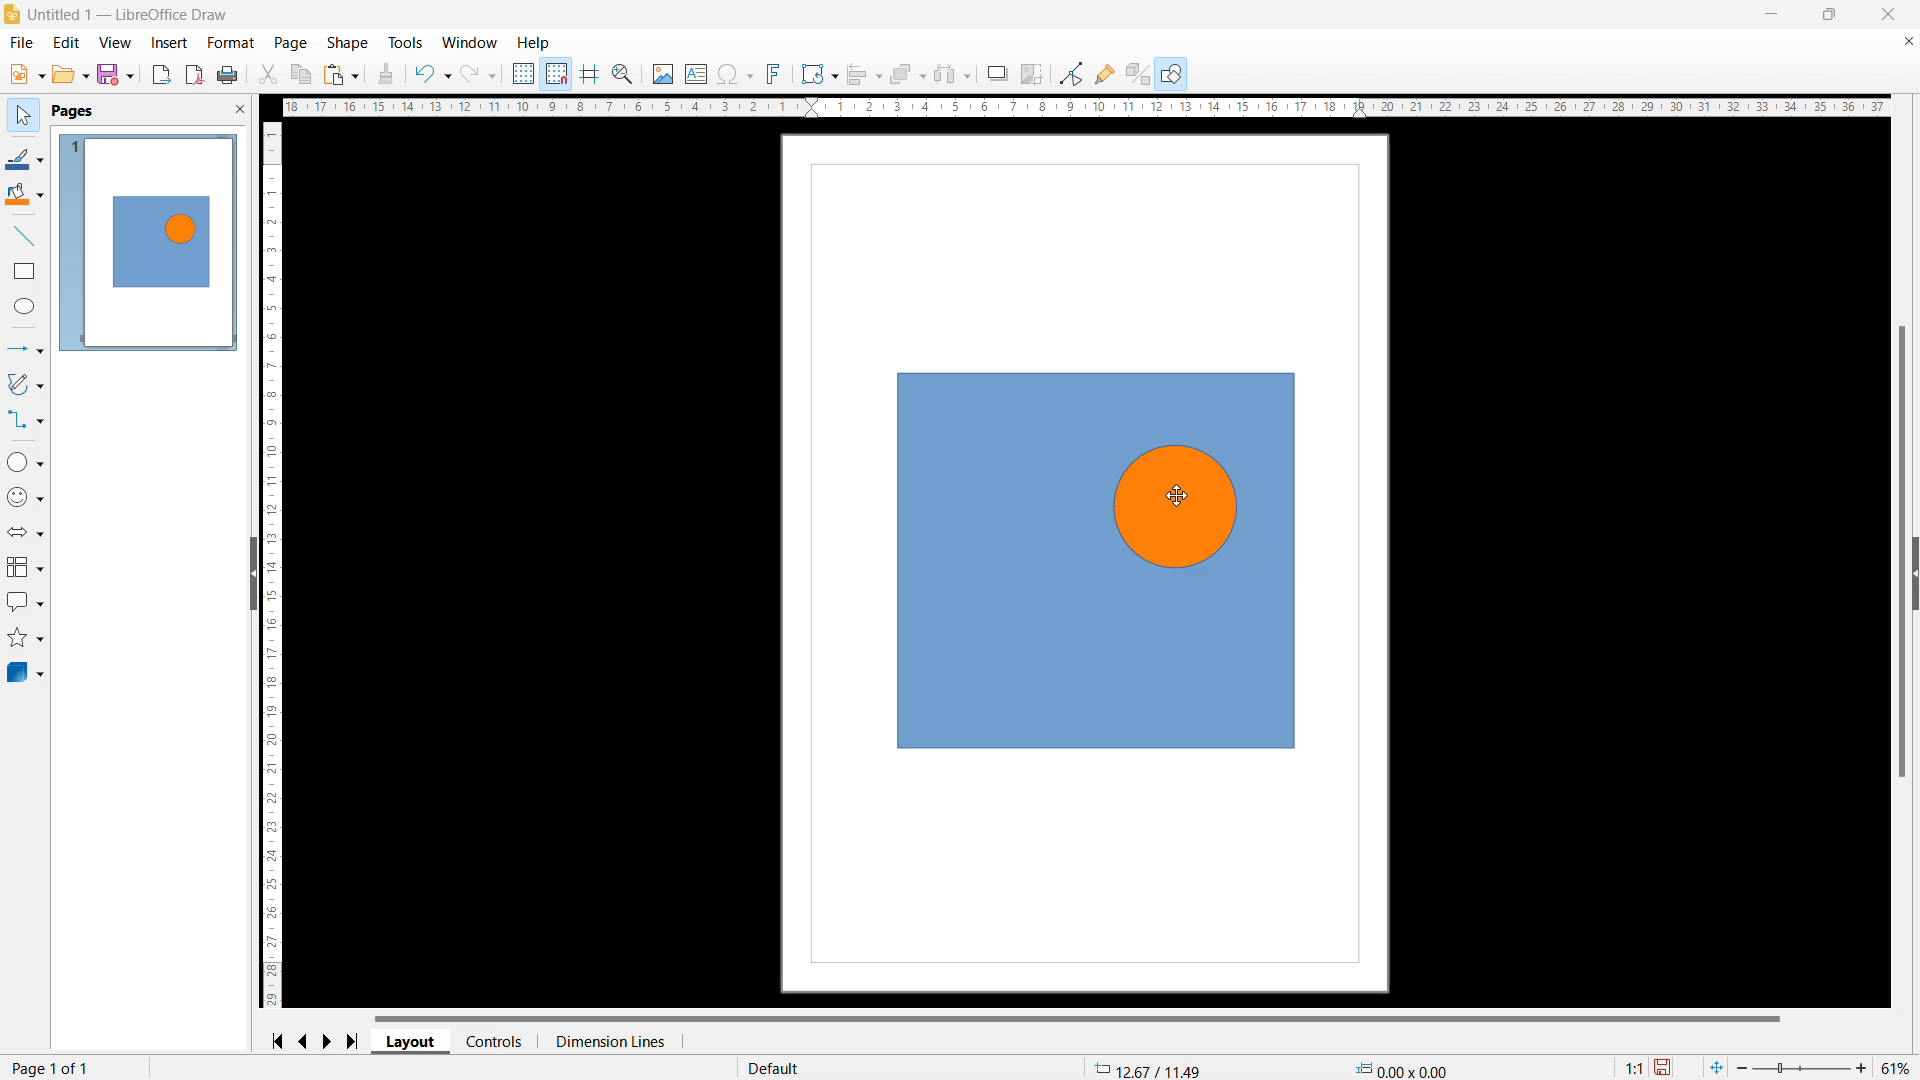 The width and height of the screenshot is (1920, 1080). I want to click on show extrusions, so click(1139, 74).